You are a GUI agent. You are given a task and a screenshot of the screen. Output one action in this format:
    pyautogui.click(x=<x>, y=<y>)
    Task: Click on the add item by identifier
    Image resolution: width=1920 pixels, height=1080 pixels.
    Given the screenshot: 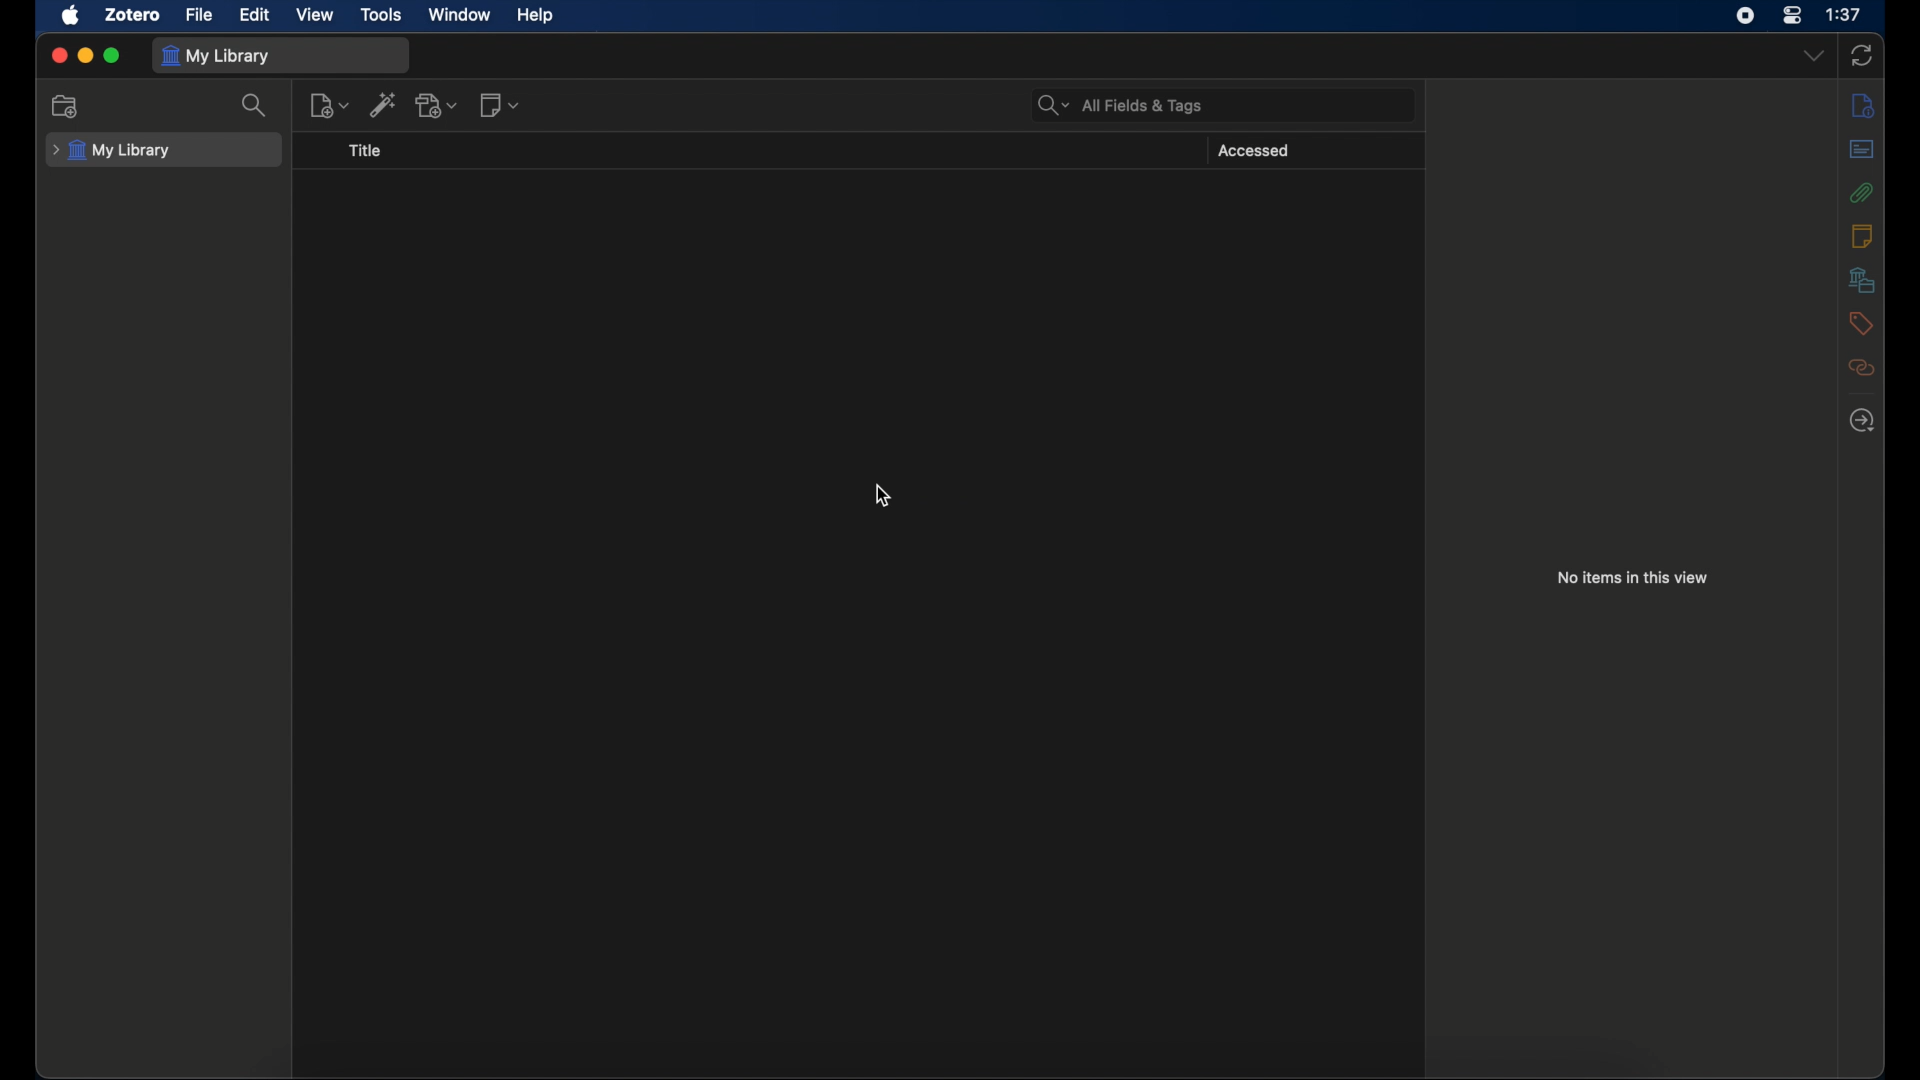 What is the action you would take?
    pyautogui.click(x=384, y=109)
    